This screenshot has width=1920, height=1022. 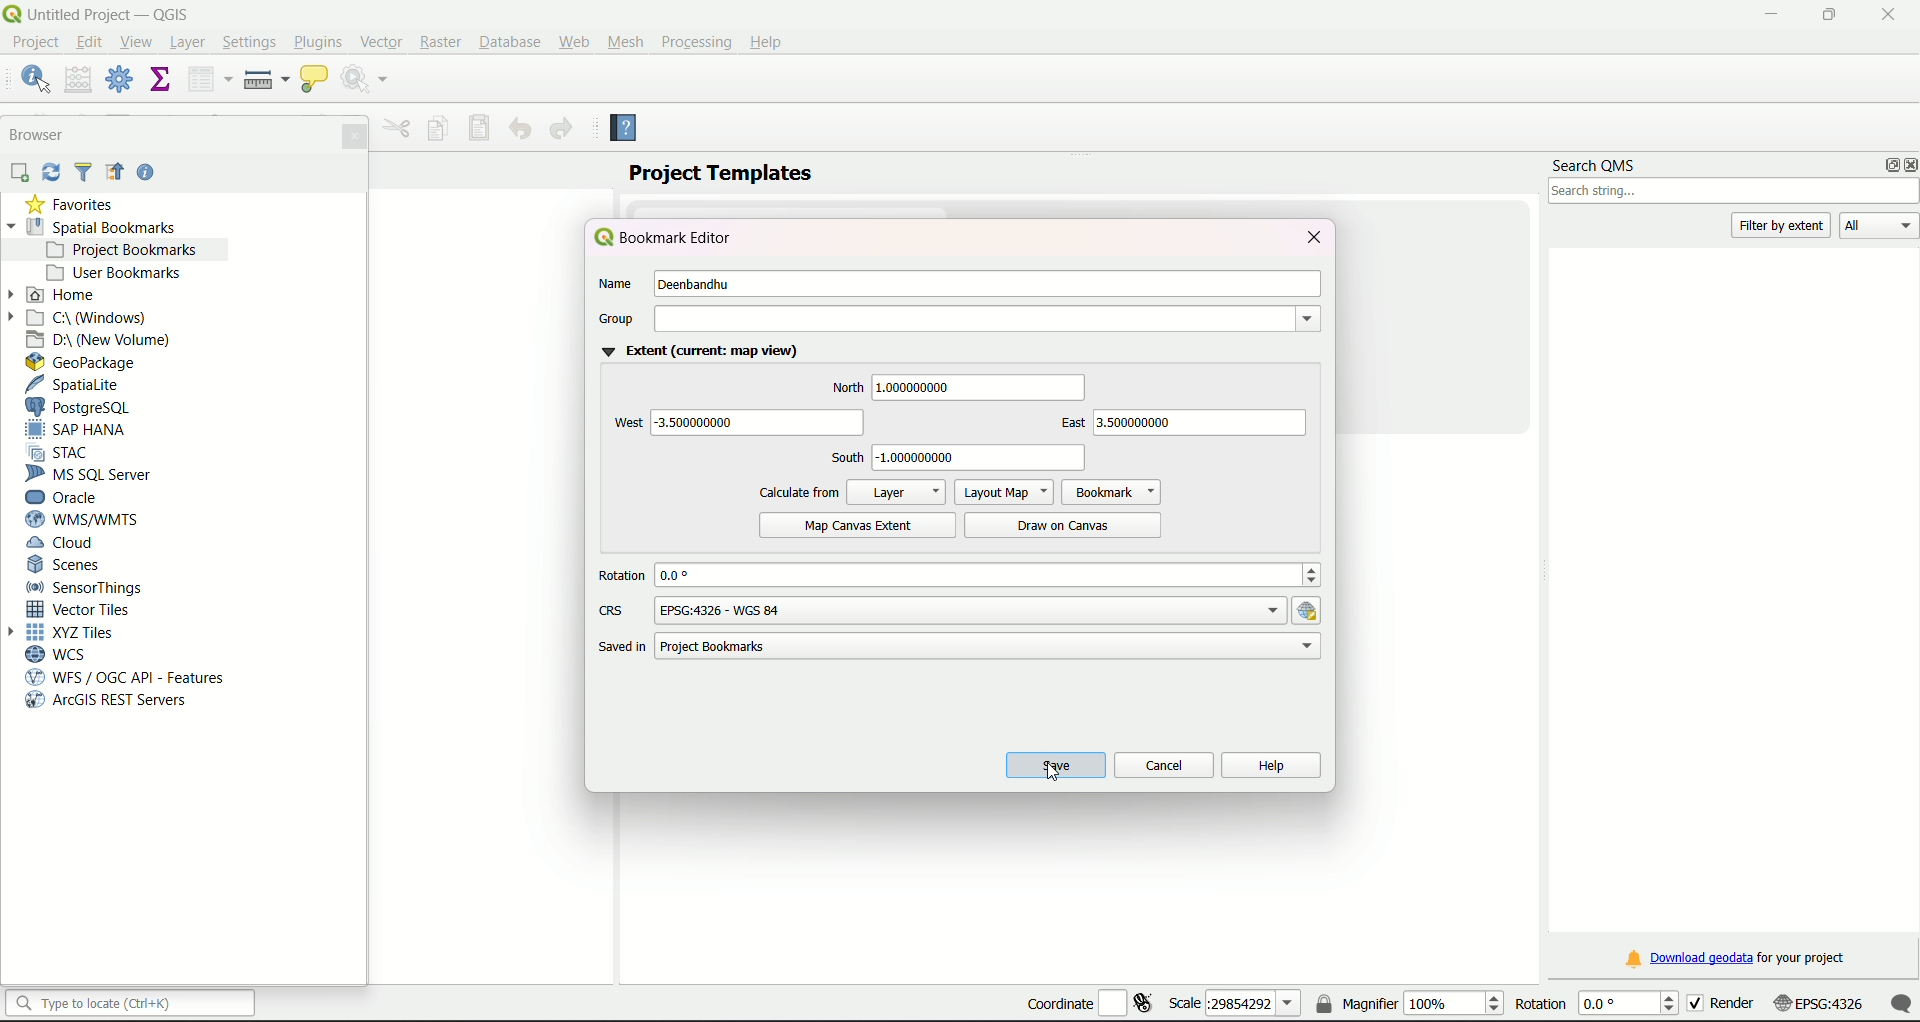 I want to click on Raster, so click(x=442, y=43).